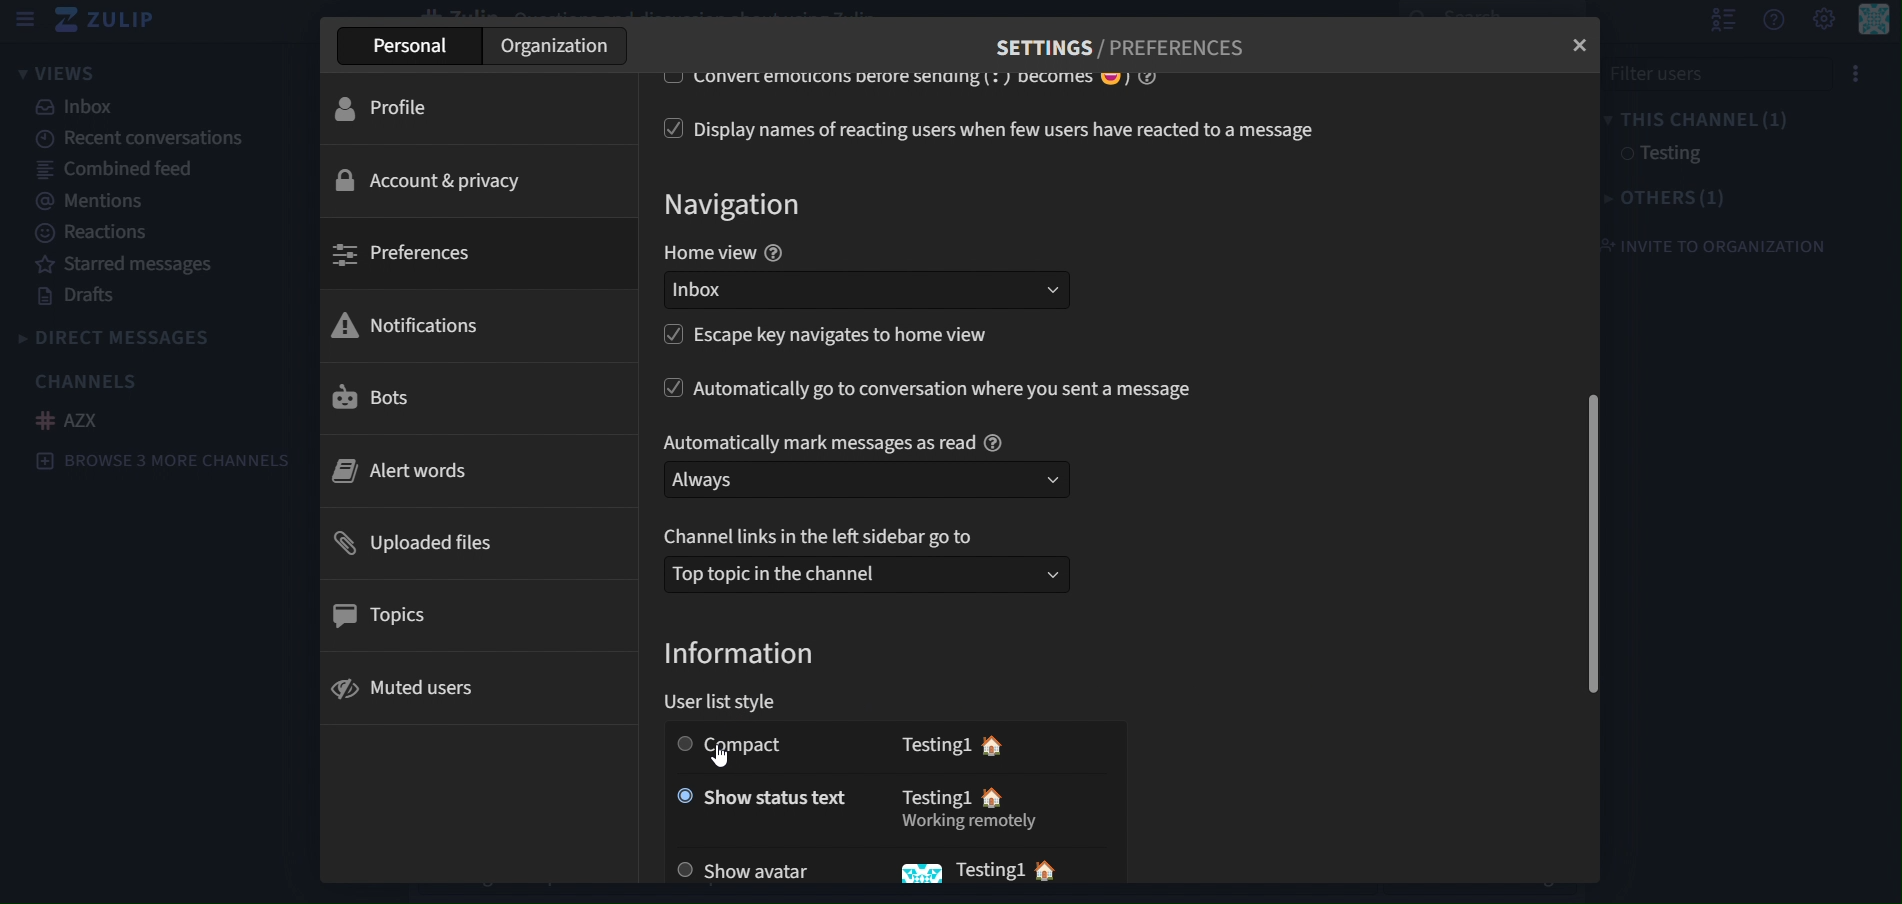 Image resolution: width=1902 pixels, height=904 pixels. What do you see at coordinates (1680, 154) in the screenshot?
I see `testing1` at bounding box center [1680, 154].